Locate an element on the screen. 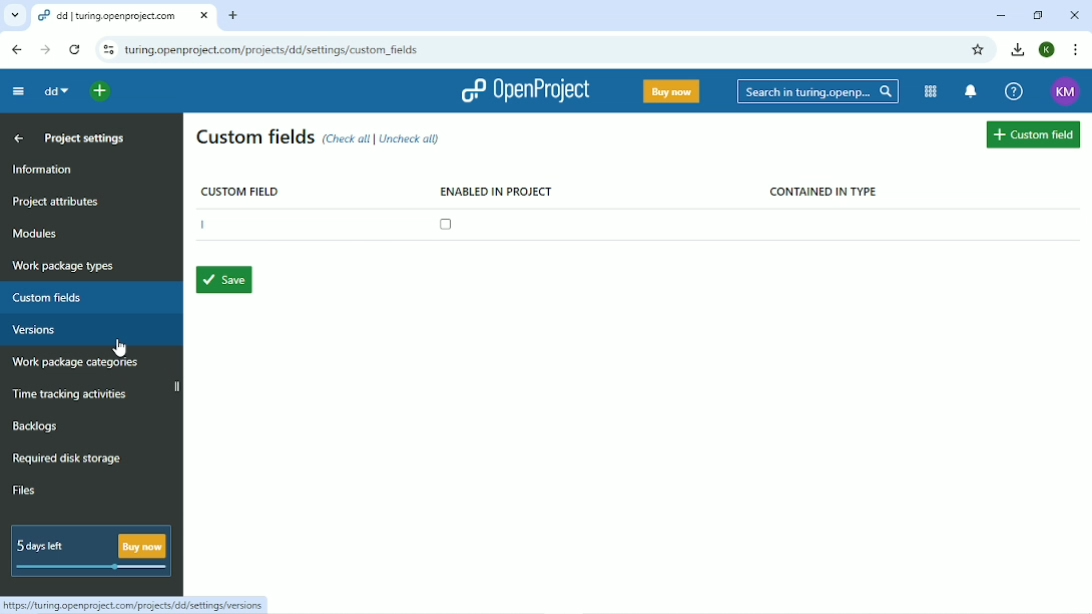 Image resolution: width=1092 pixels, height=614 pixels. Work package categories is located at coordinates (74, 363).